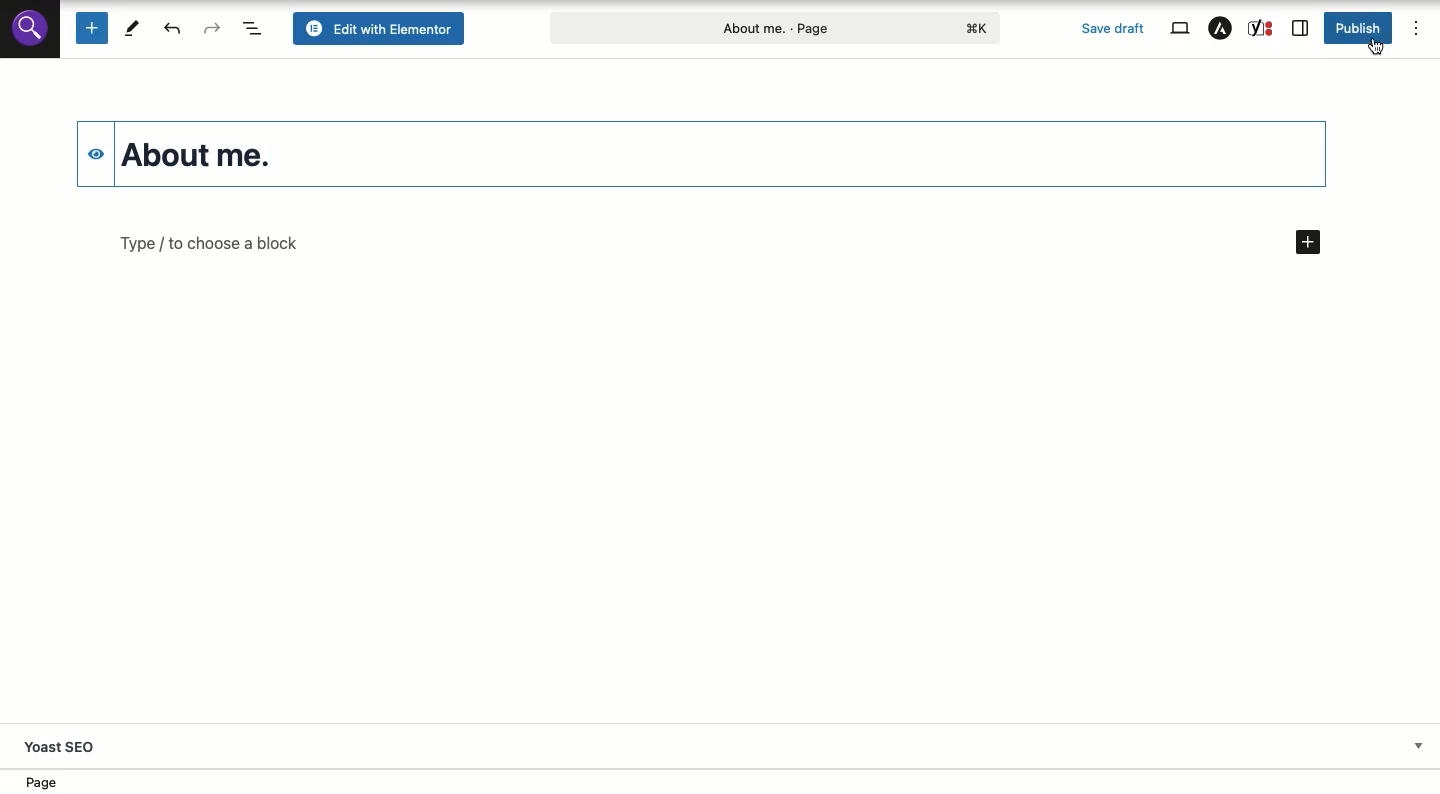 This screenshot has width=1440, height=794. Describe the element at coordinates (1298, 30) in the screenshot. I see `Sidebar` at that location.